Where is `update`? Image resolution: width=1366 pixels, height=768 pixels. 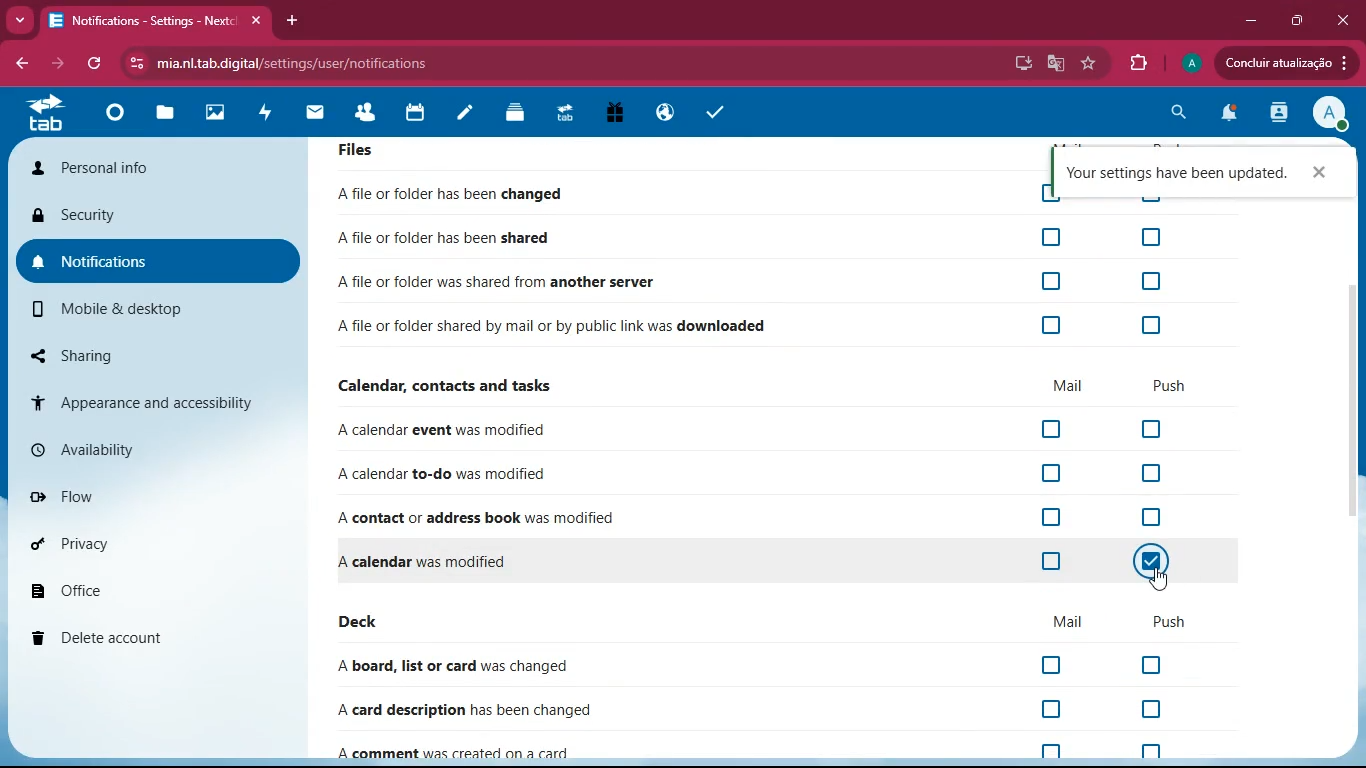 update is located at coordinates (1284, 63).